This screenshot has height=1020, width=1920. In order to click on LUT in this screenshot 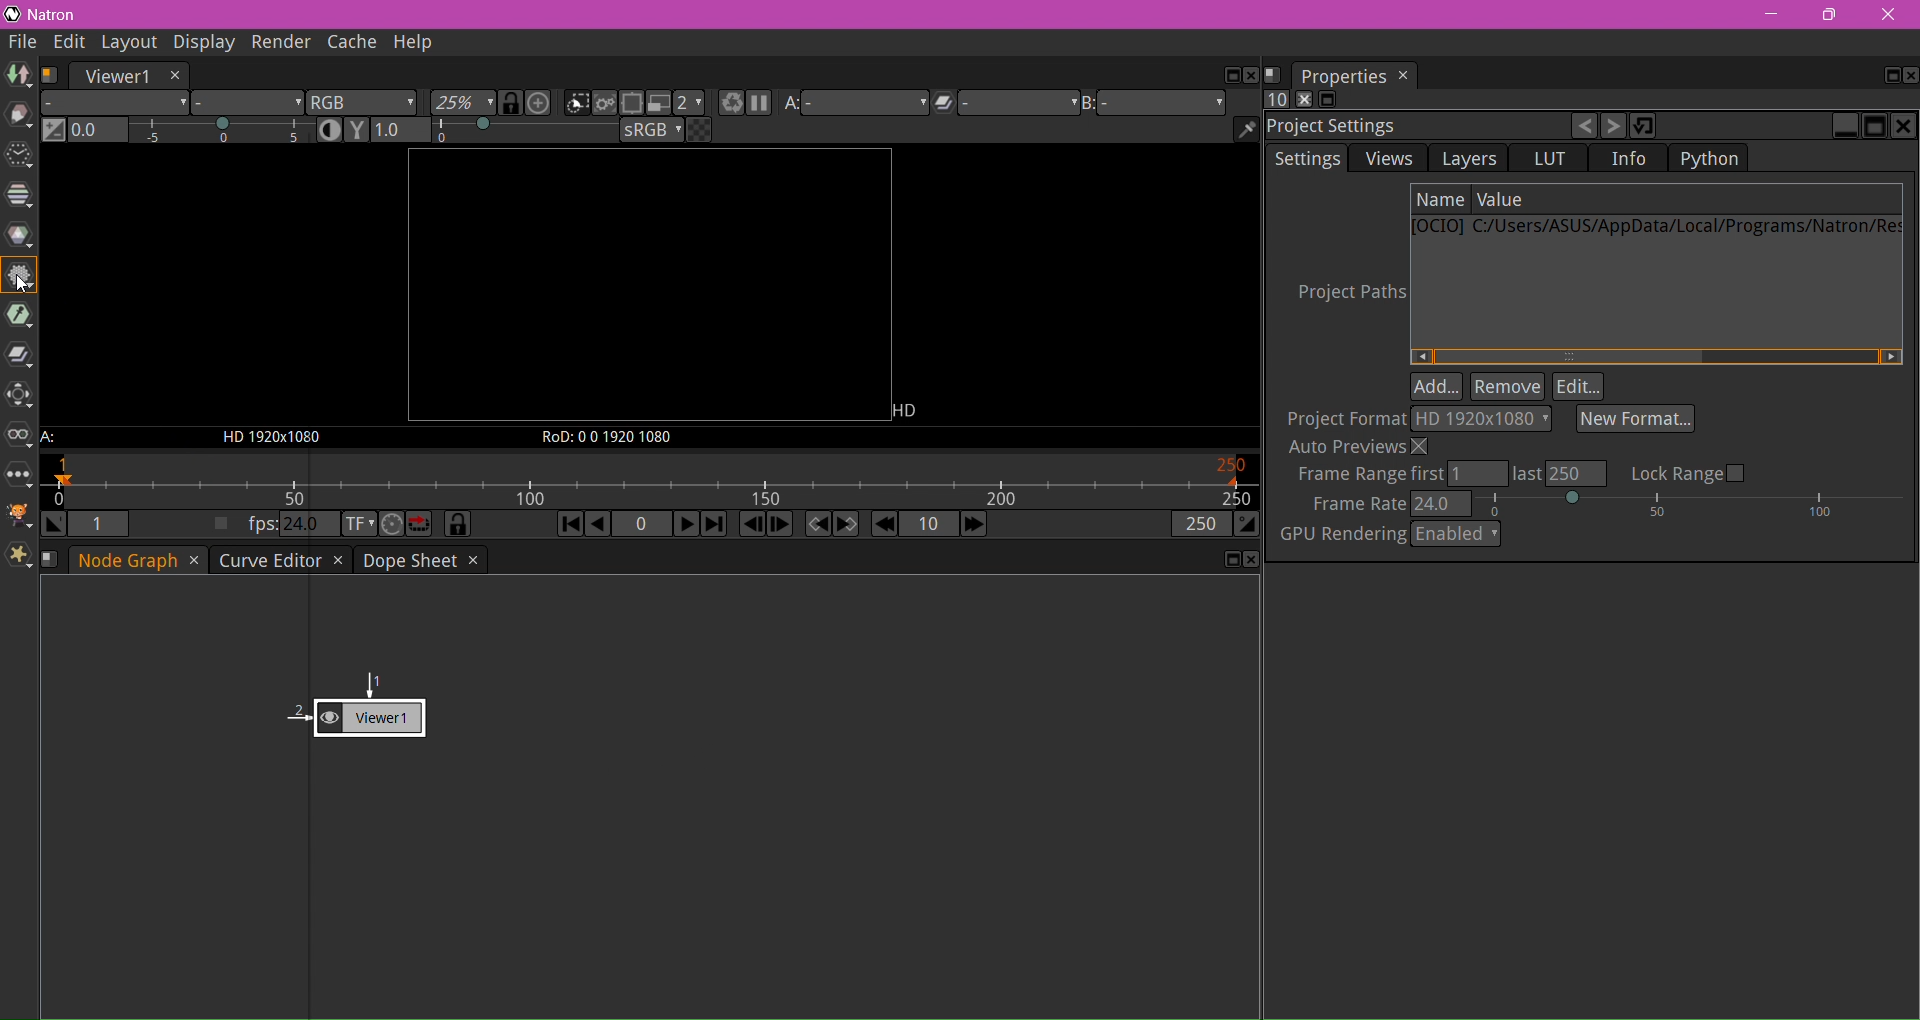, I will do `click(1549, 158)`.